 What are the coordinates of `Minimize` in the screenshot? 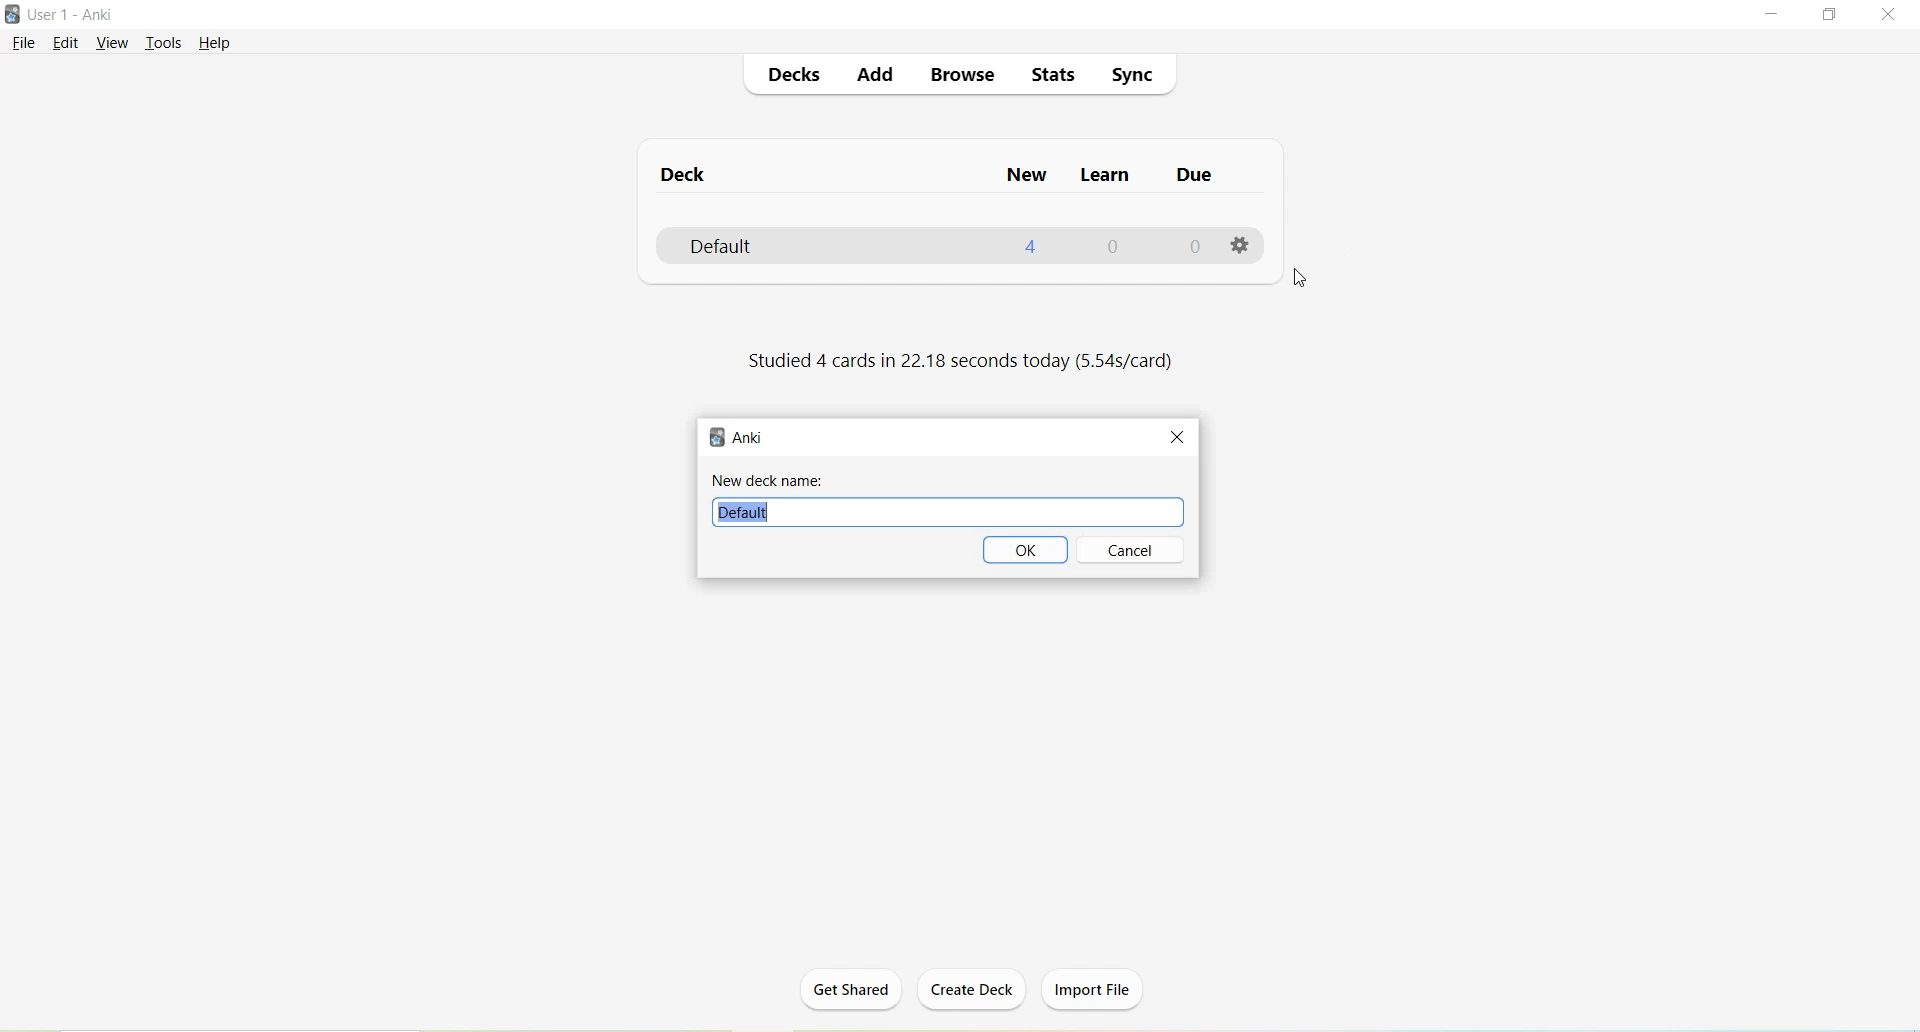 It's located at (1775, 15).